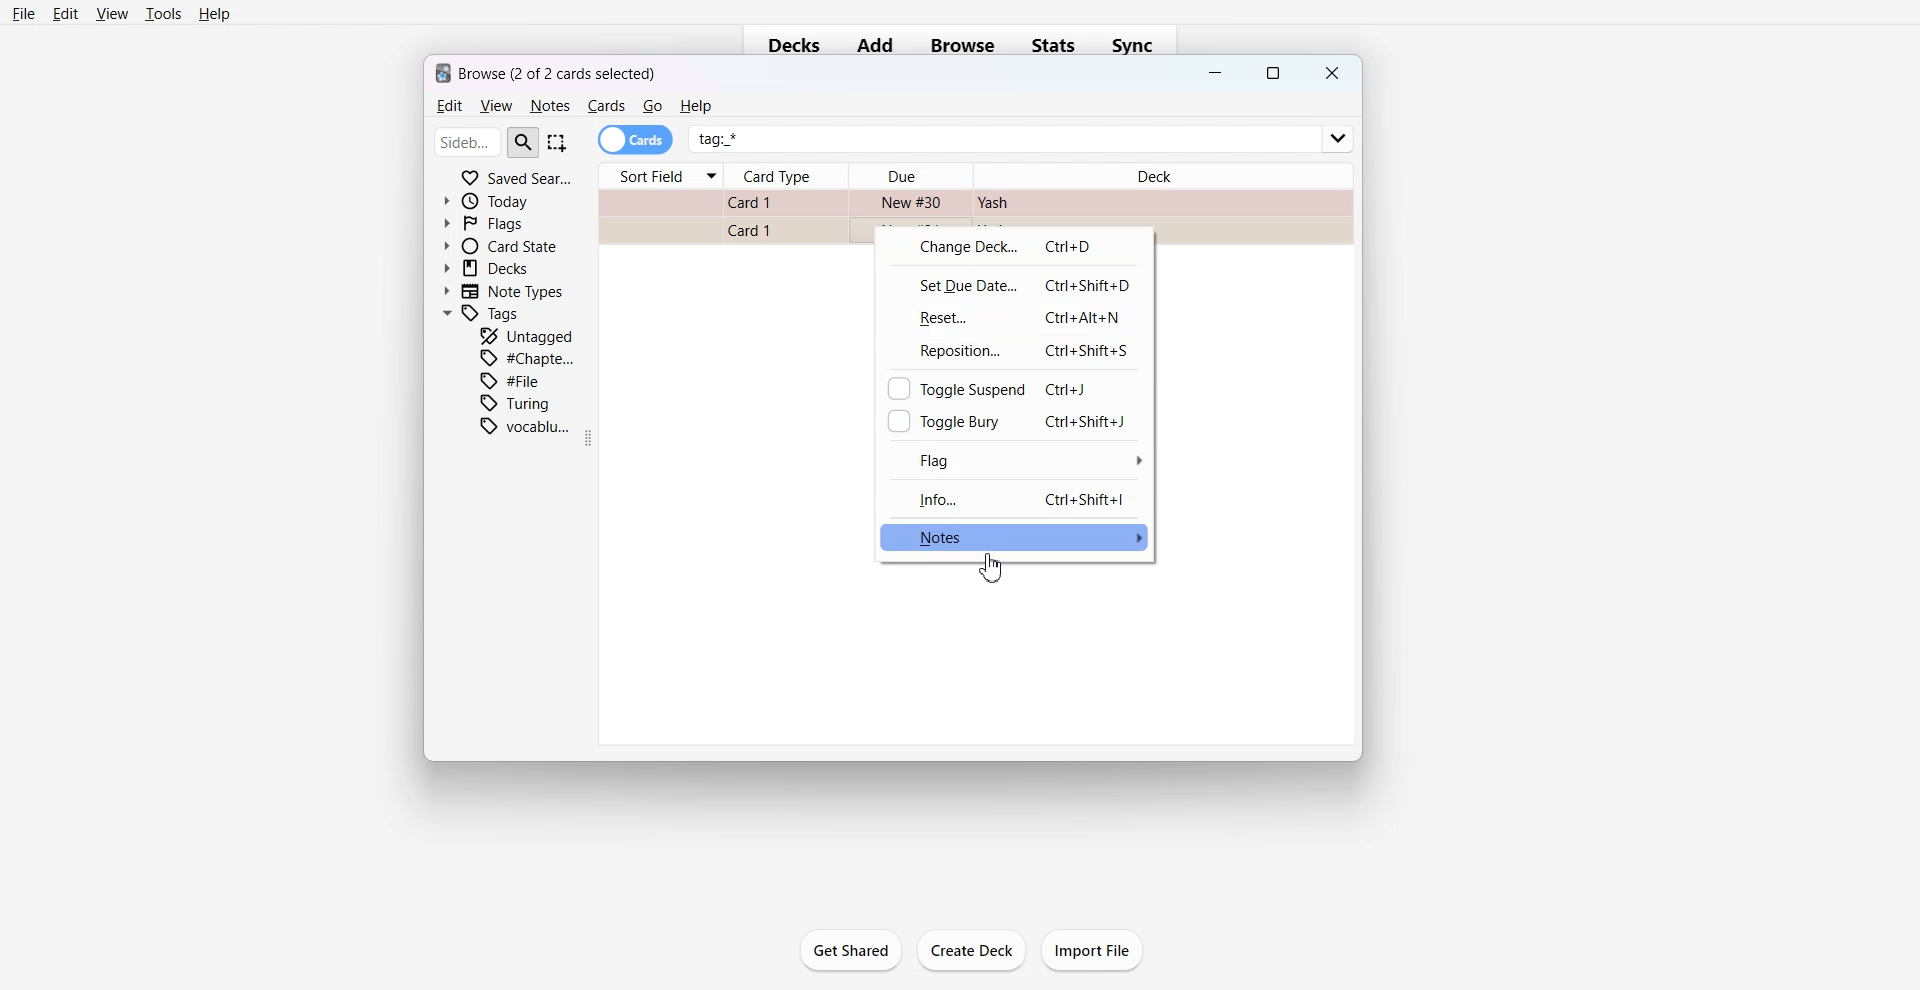  What do you see at coordinates (529, 357) in the screenshot?
I see `Chapter` at bounding box center [529, 357].